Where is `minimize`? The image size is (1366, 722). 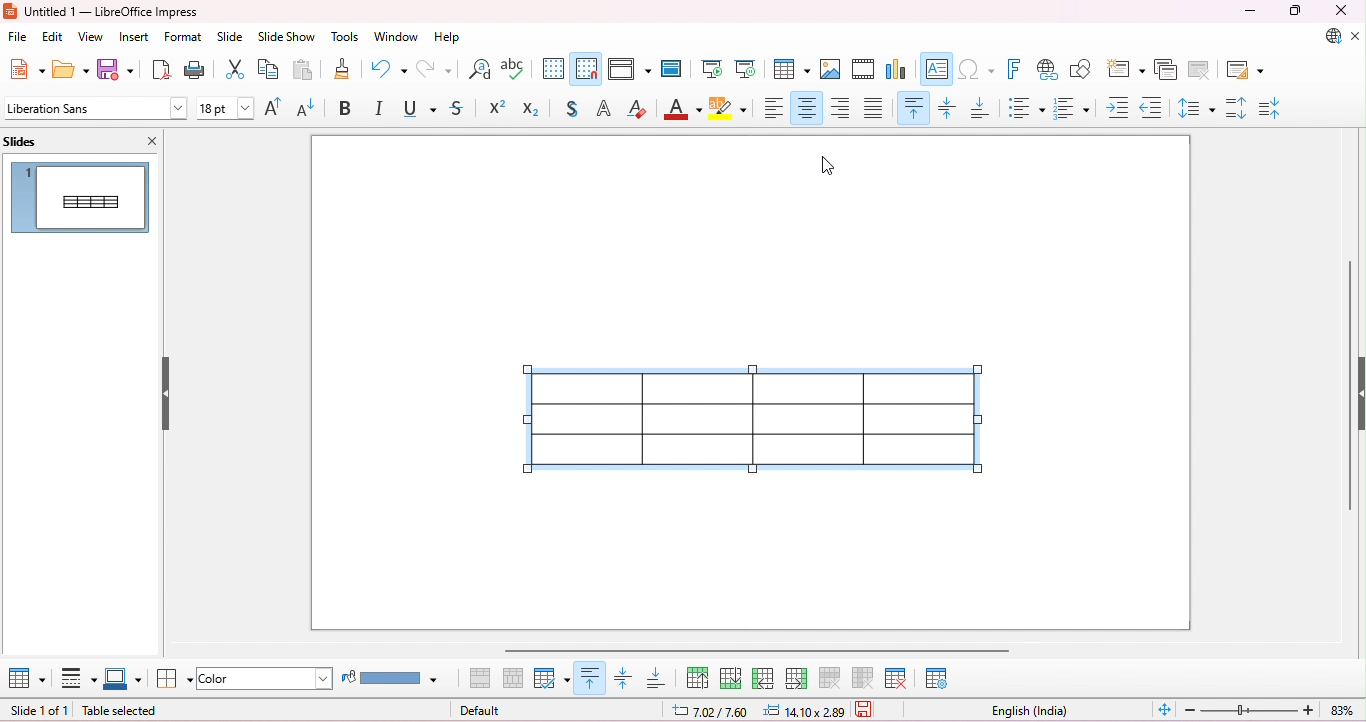 minimize is located at coordinates (1252, 11).